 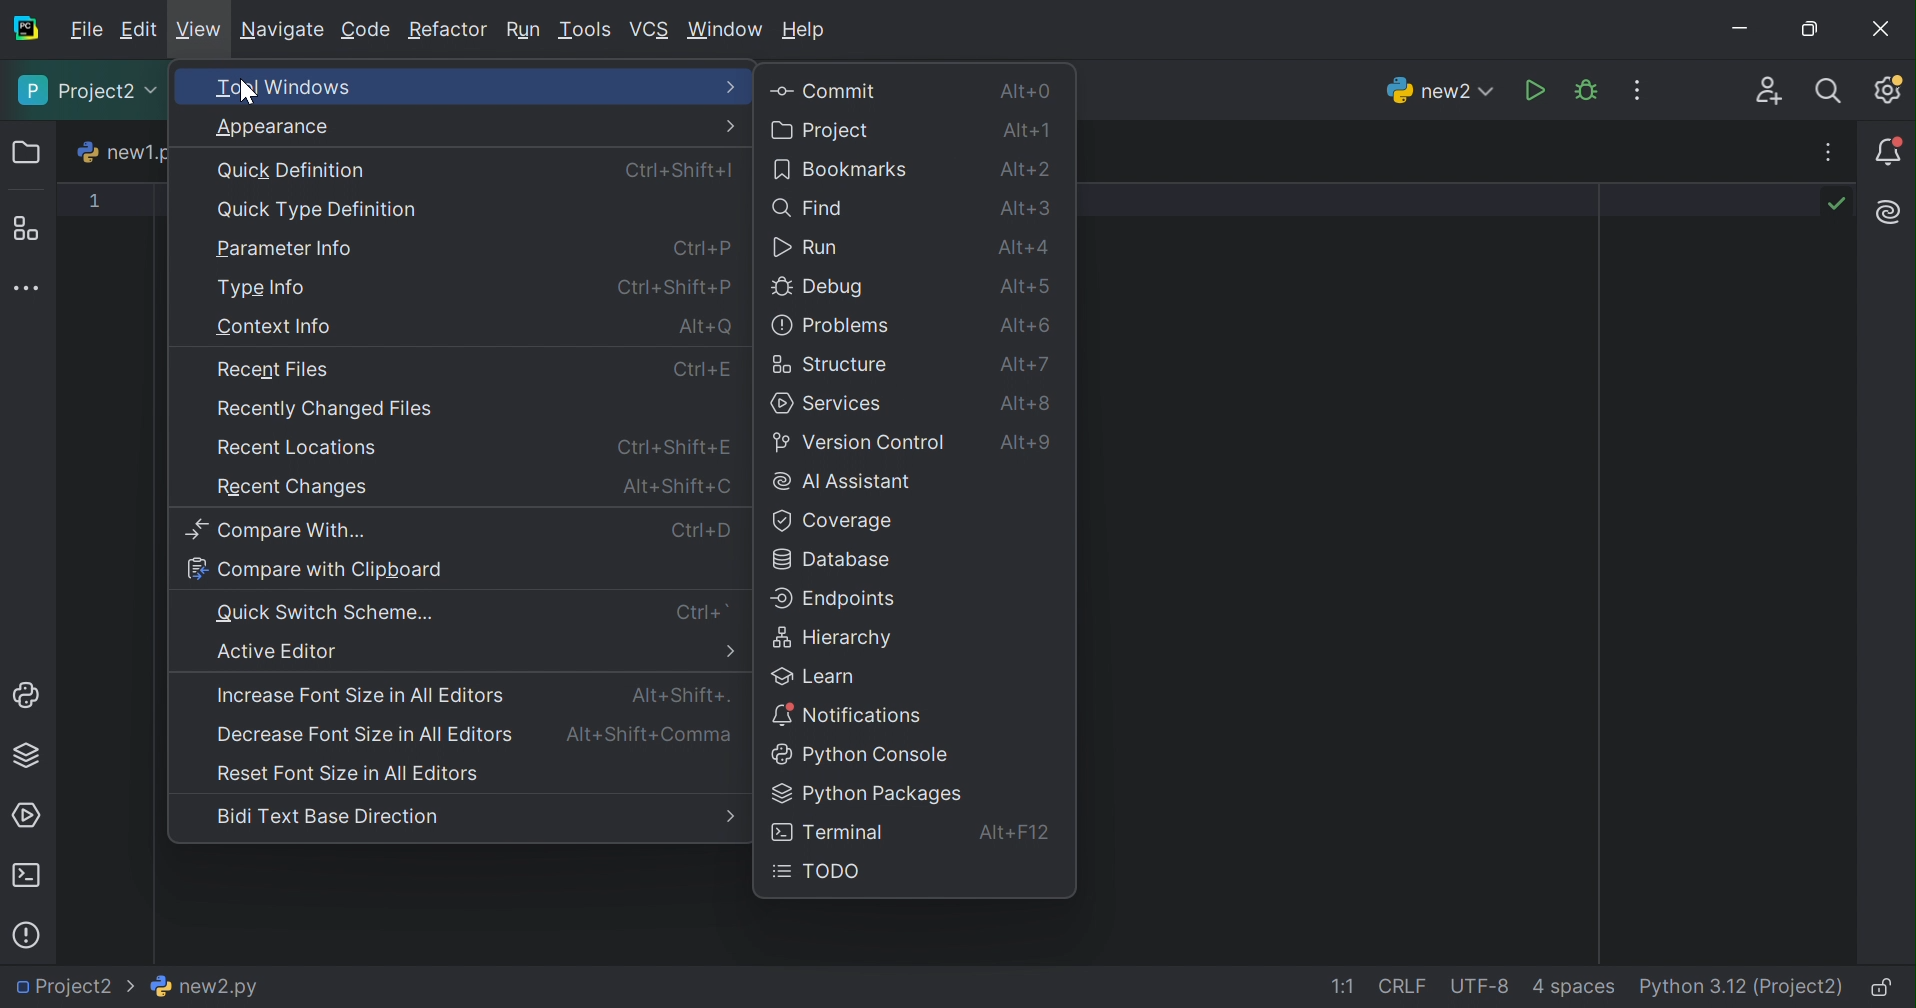 I want to click on Cursor on tool windows, so click(x=249, y=94).